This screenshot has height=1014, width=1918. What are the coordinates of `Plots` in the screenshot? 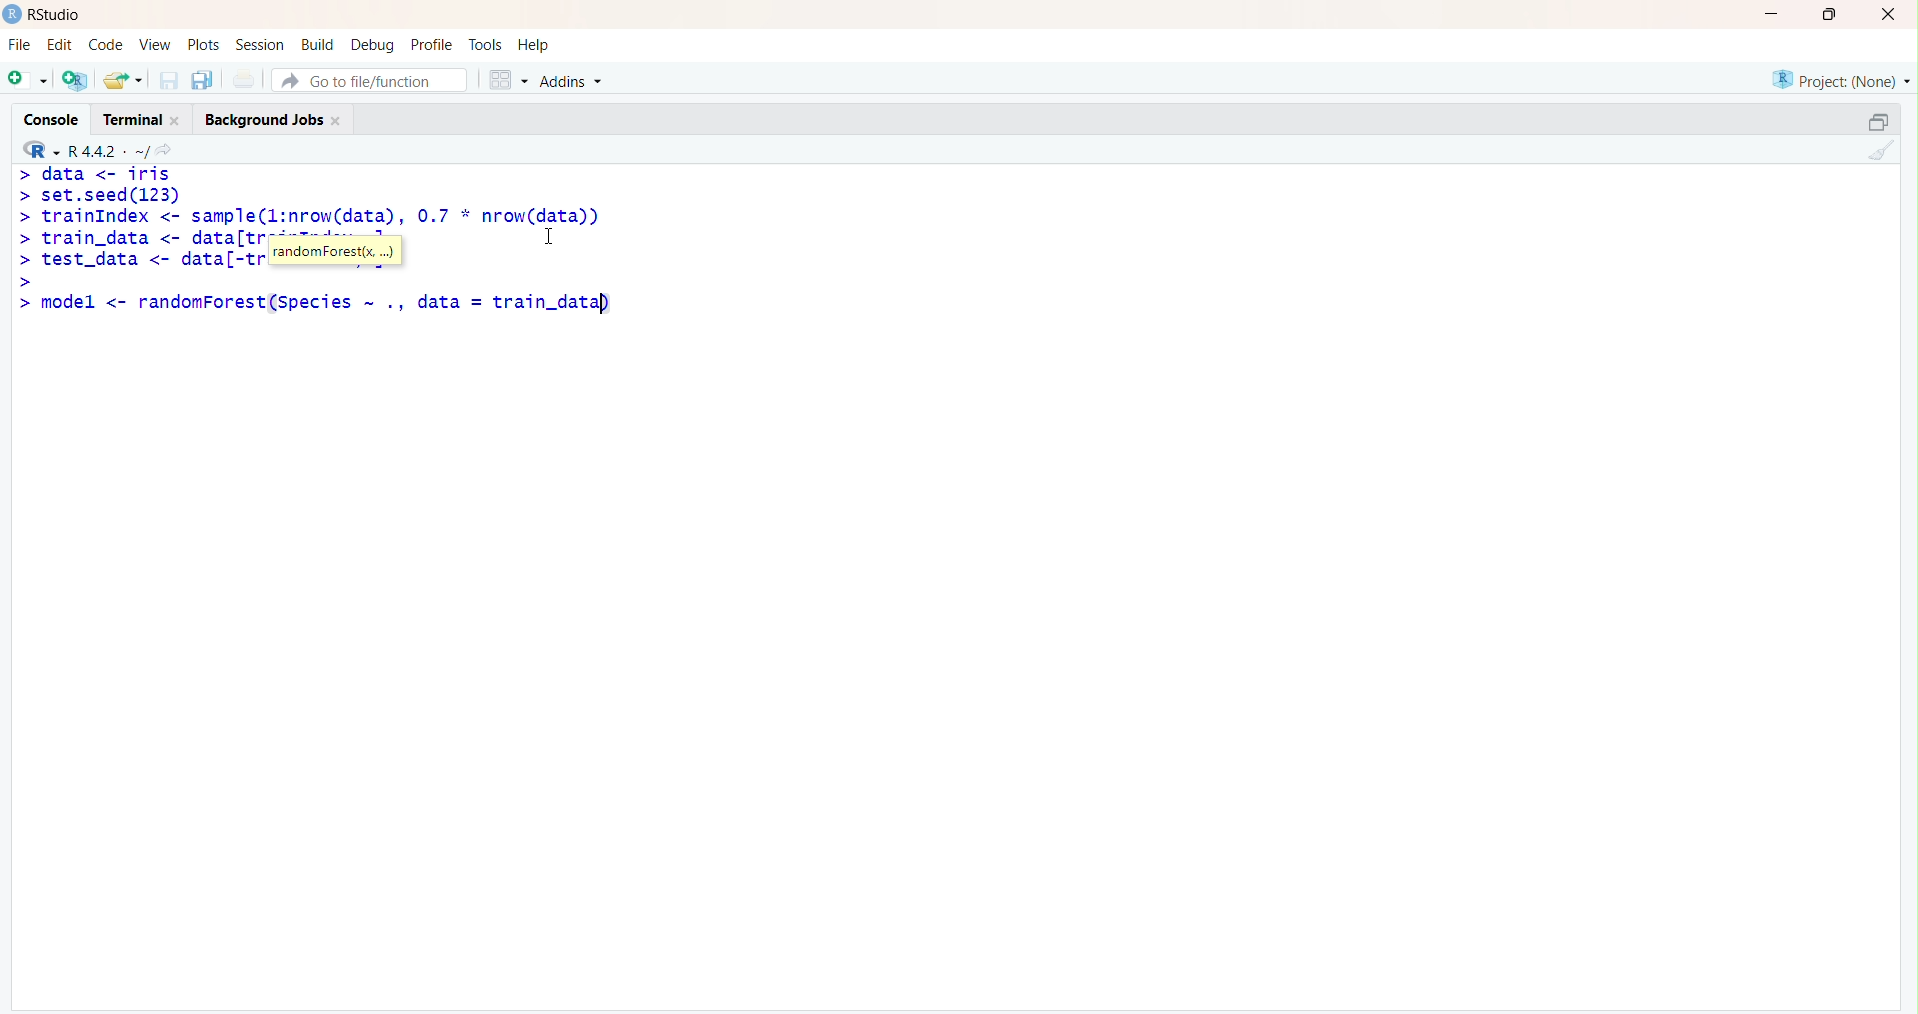 It's located at (203, 44).